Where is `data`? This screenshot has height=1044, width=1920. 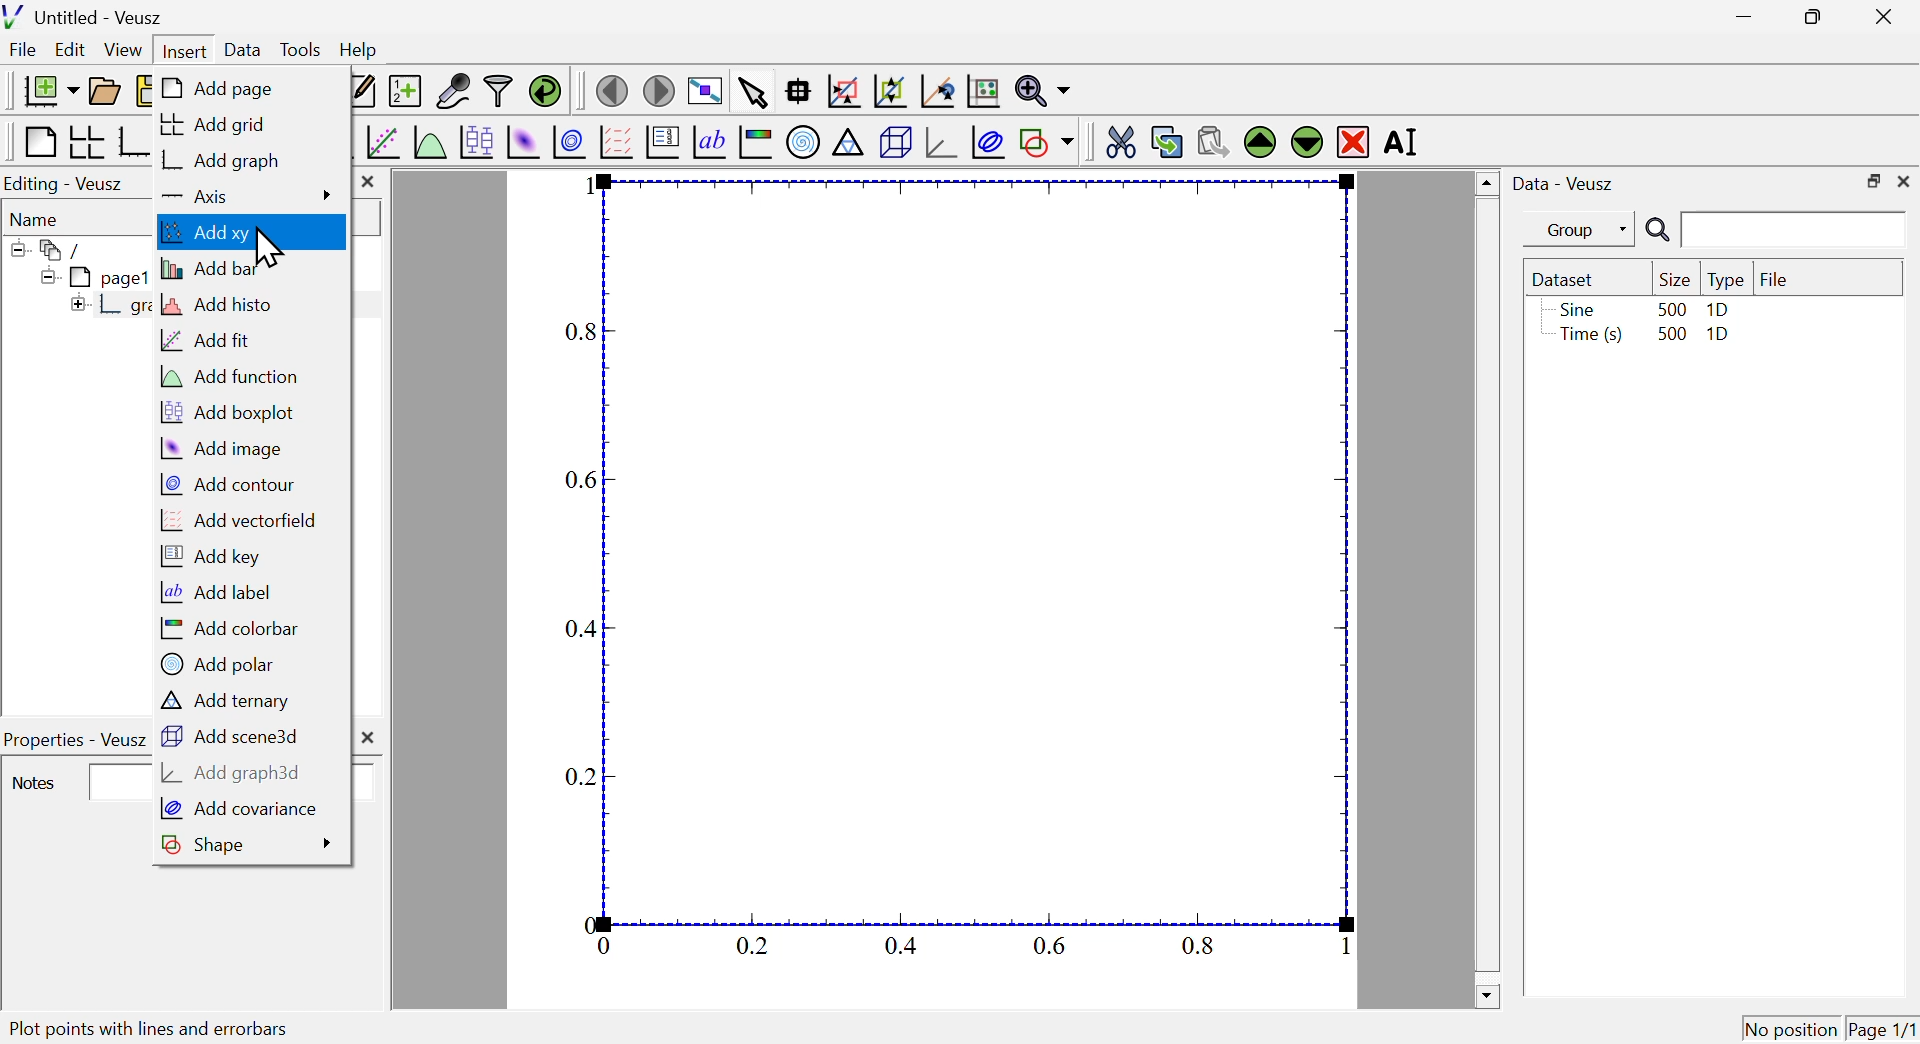 data is located at coordinates (244, 49).